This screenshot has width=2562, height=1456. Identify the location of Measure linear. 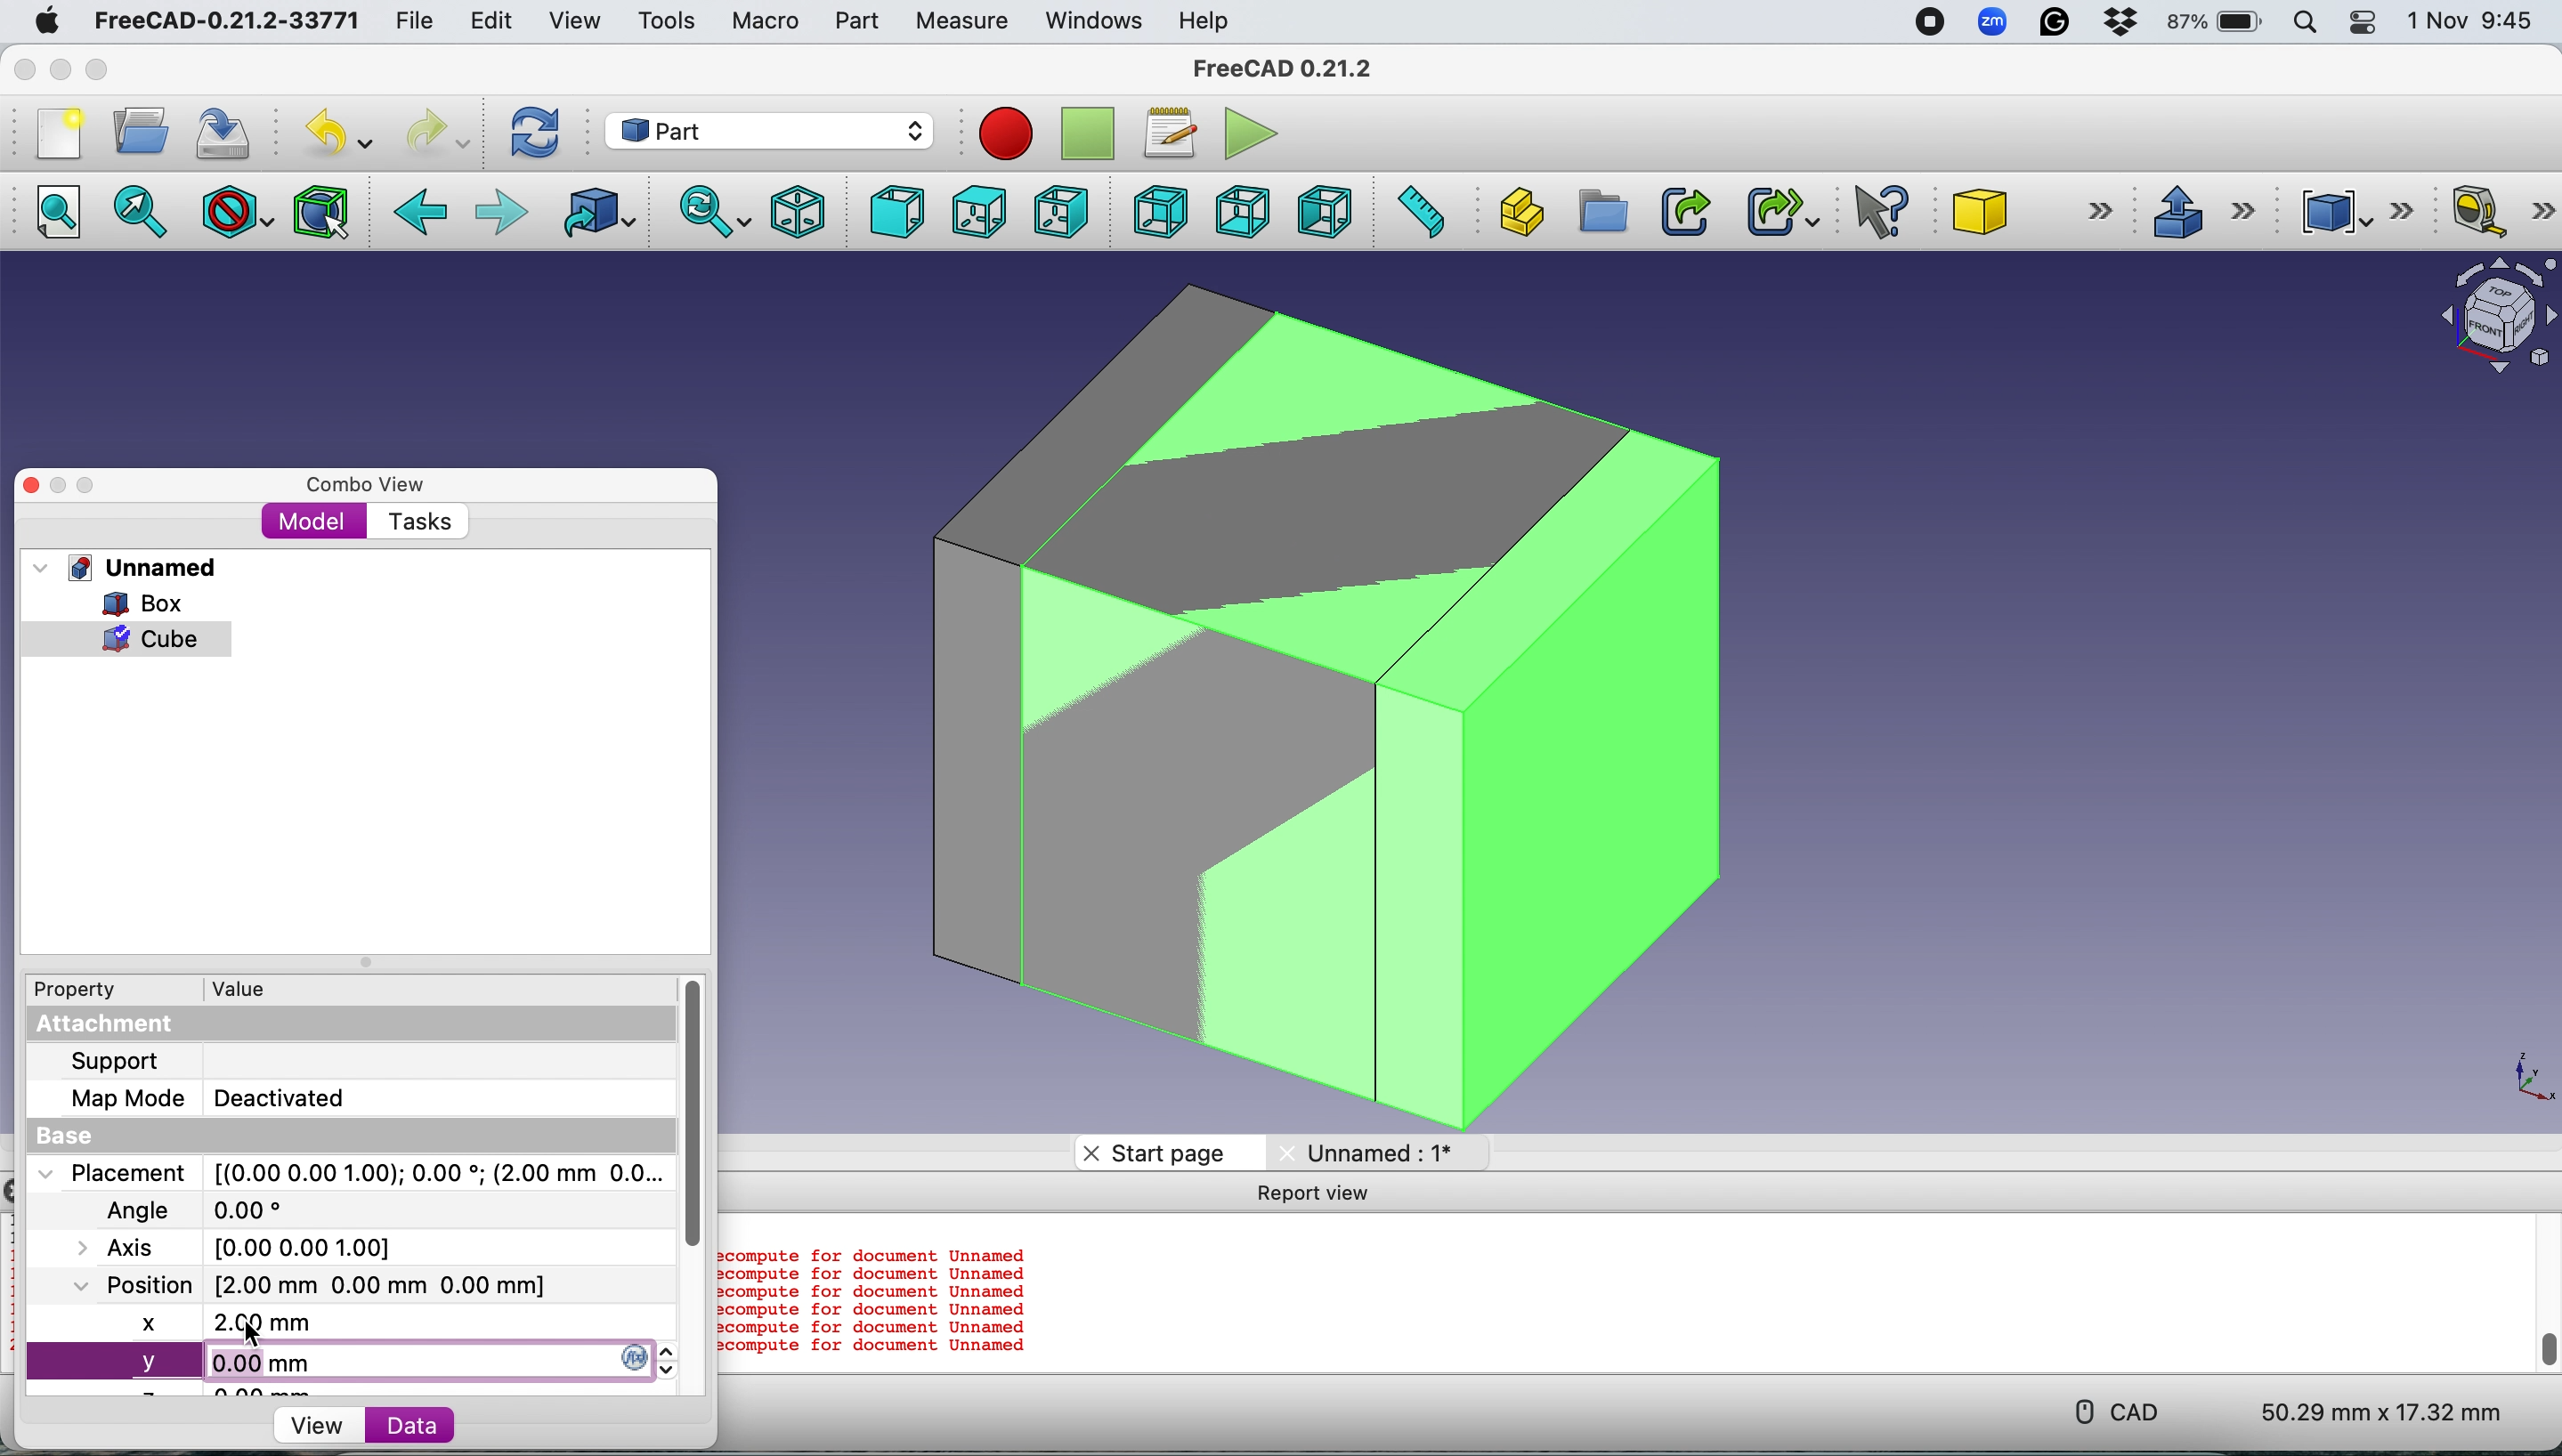
(2502, 215).